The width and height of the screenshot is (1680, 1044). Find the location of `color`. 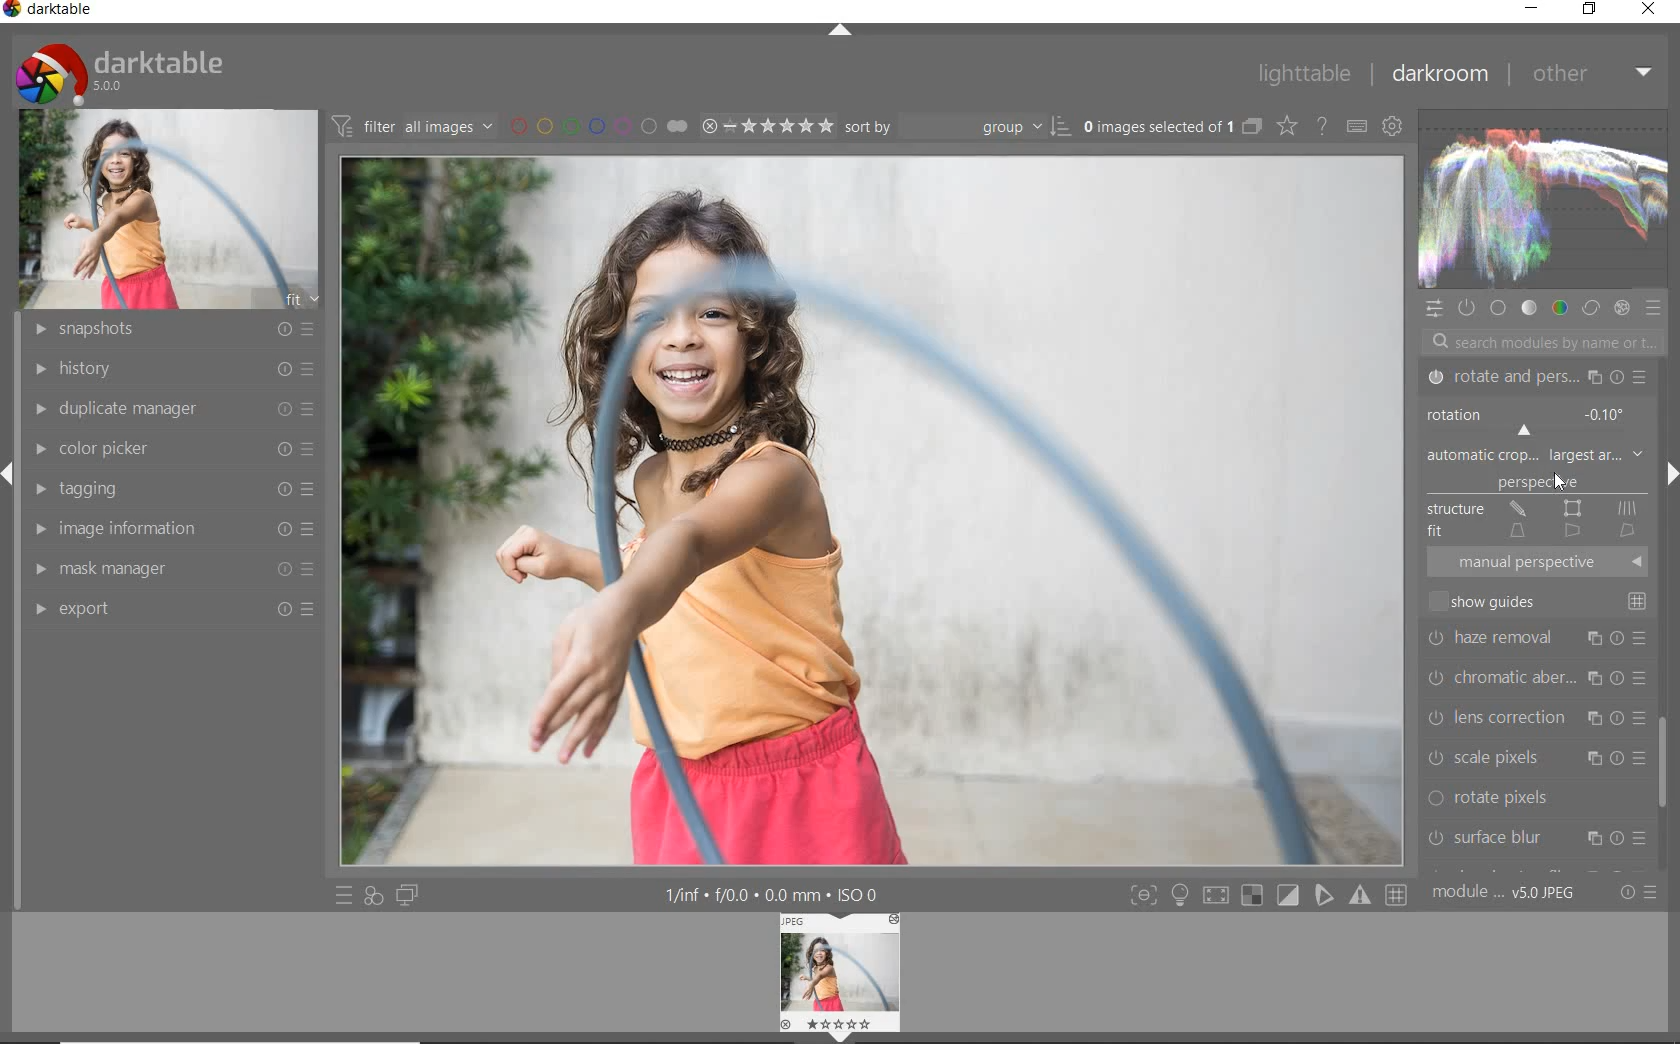

color is located at coordinates (1561, 310).